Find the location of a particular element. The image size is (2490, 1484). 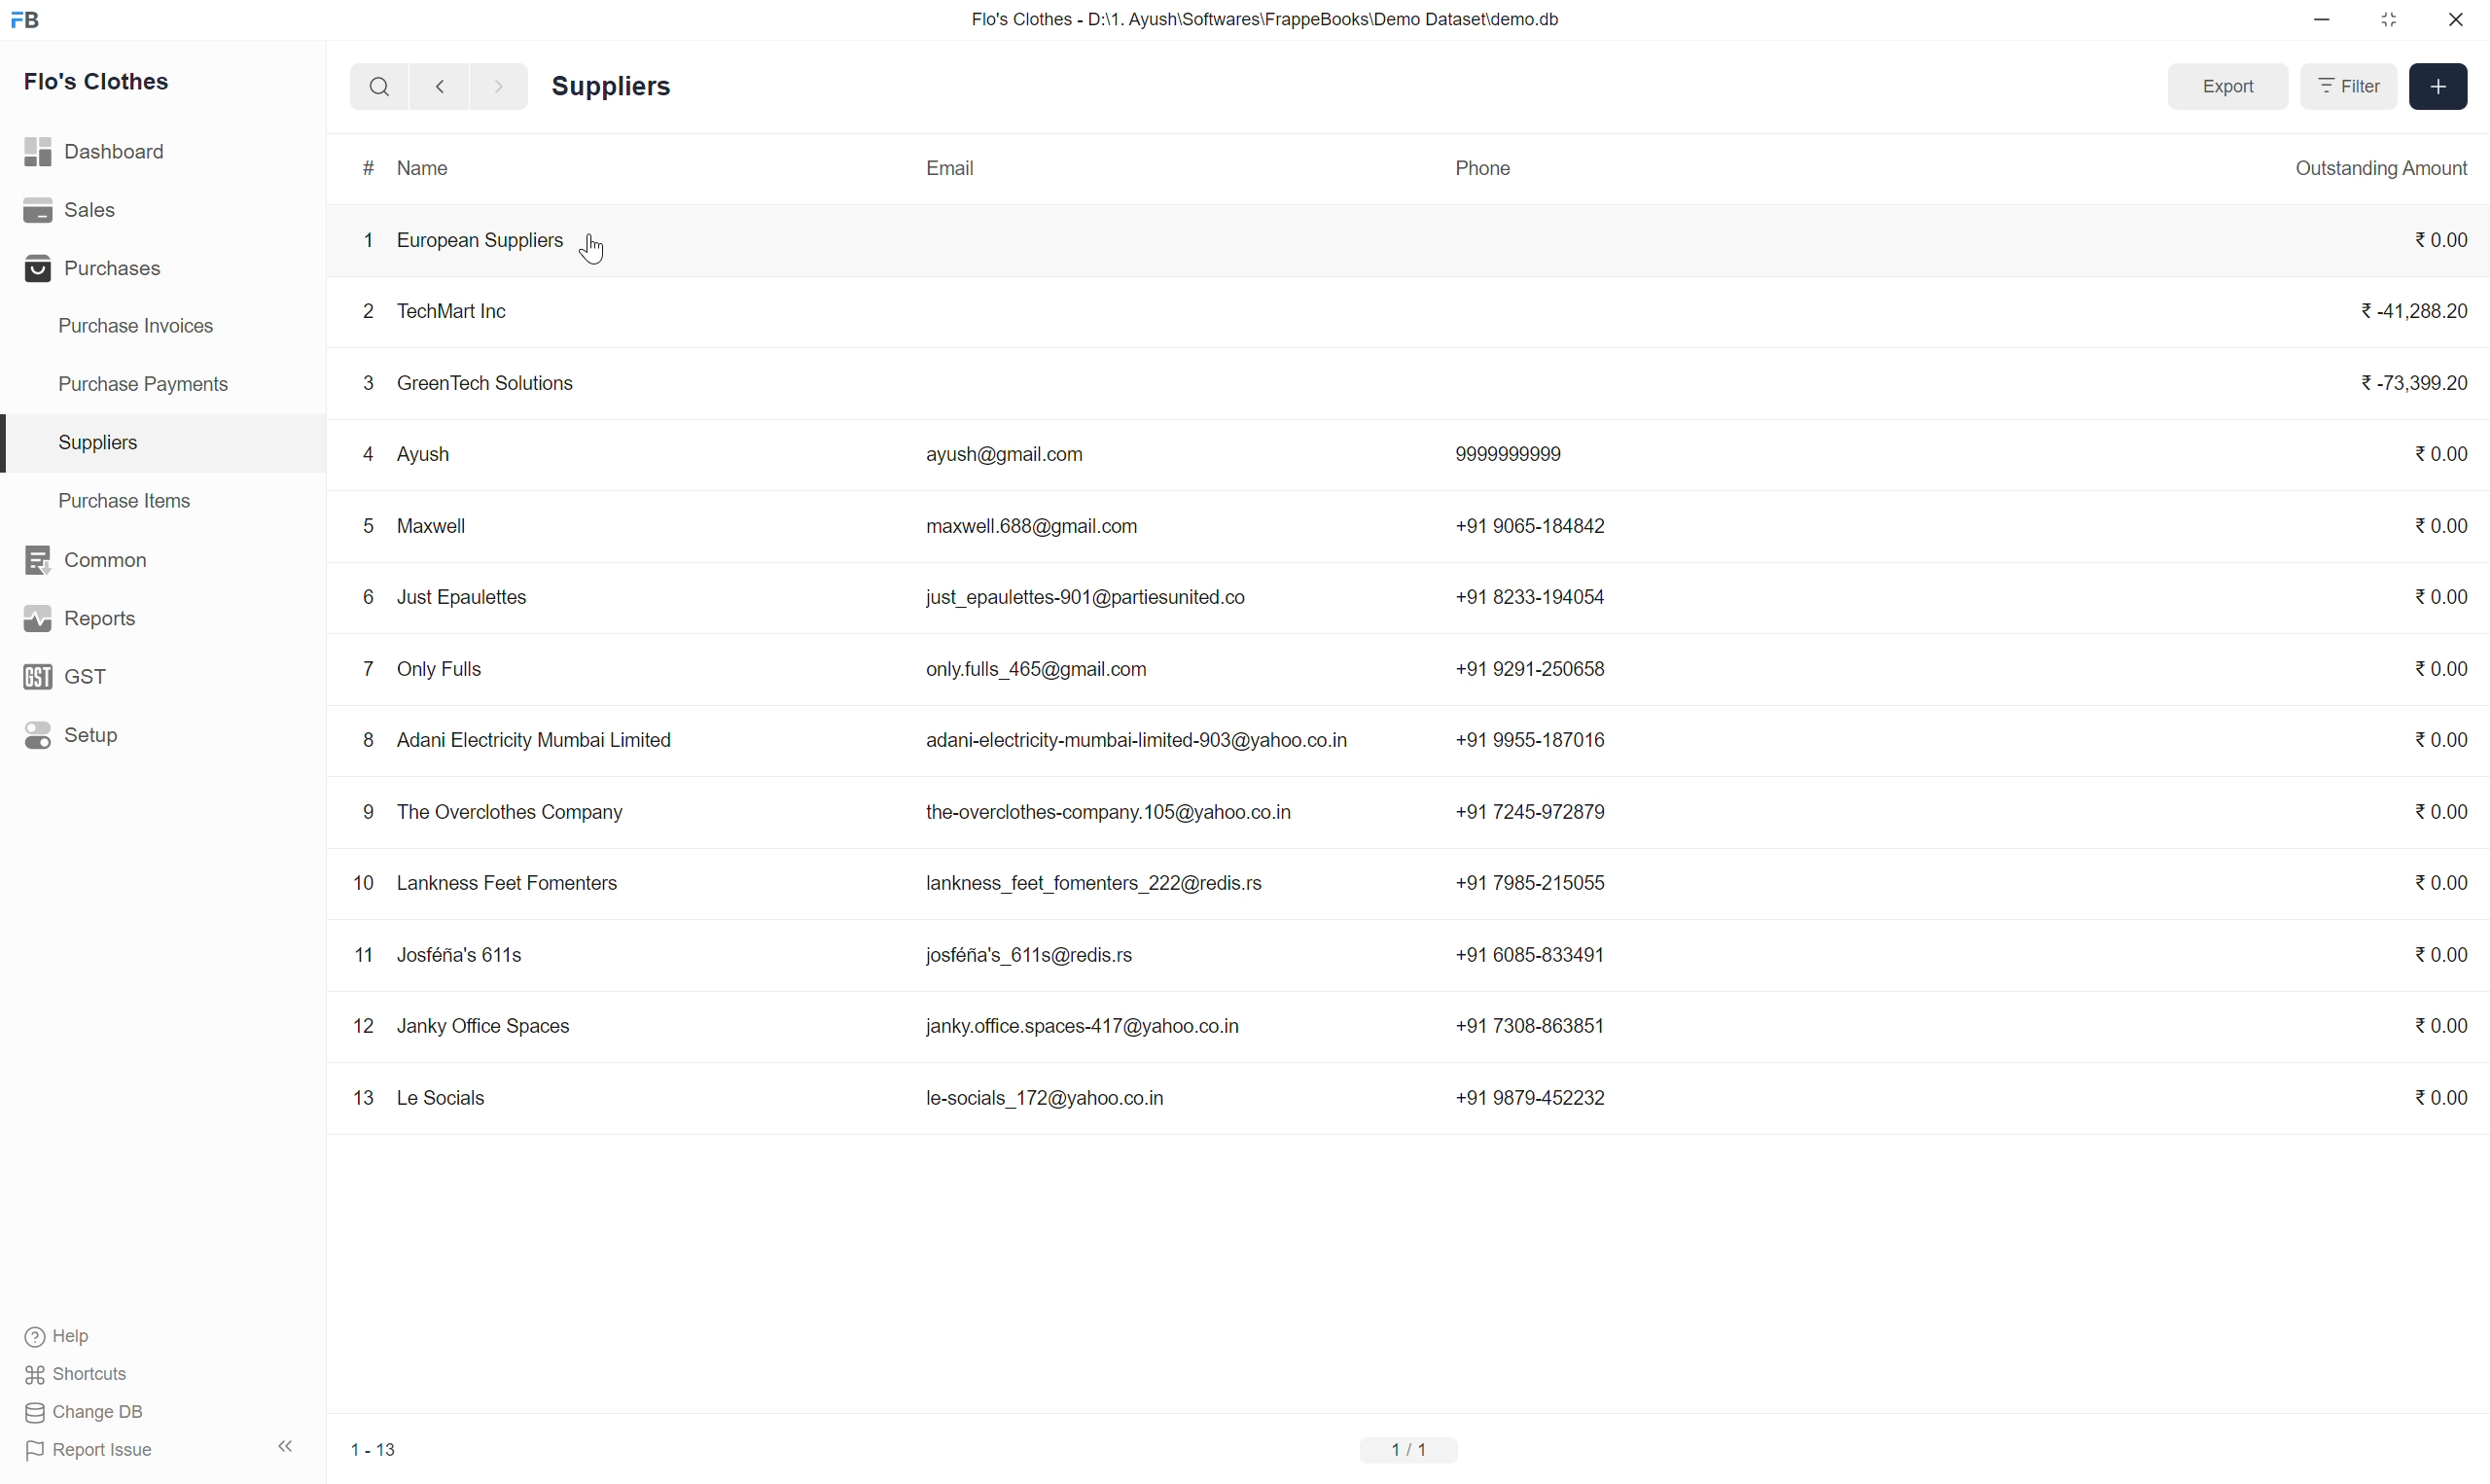

Dashboard is located at coordinates (97, 144).